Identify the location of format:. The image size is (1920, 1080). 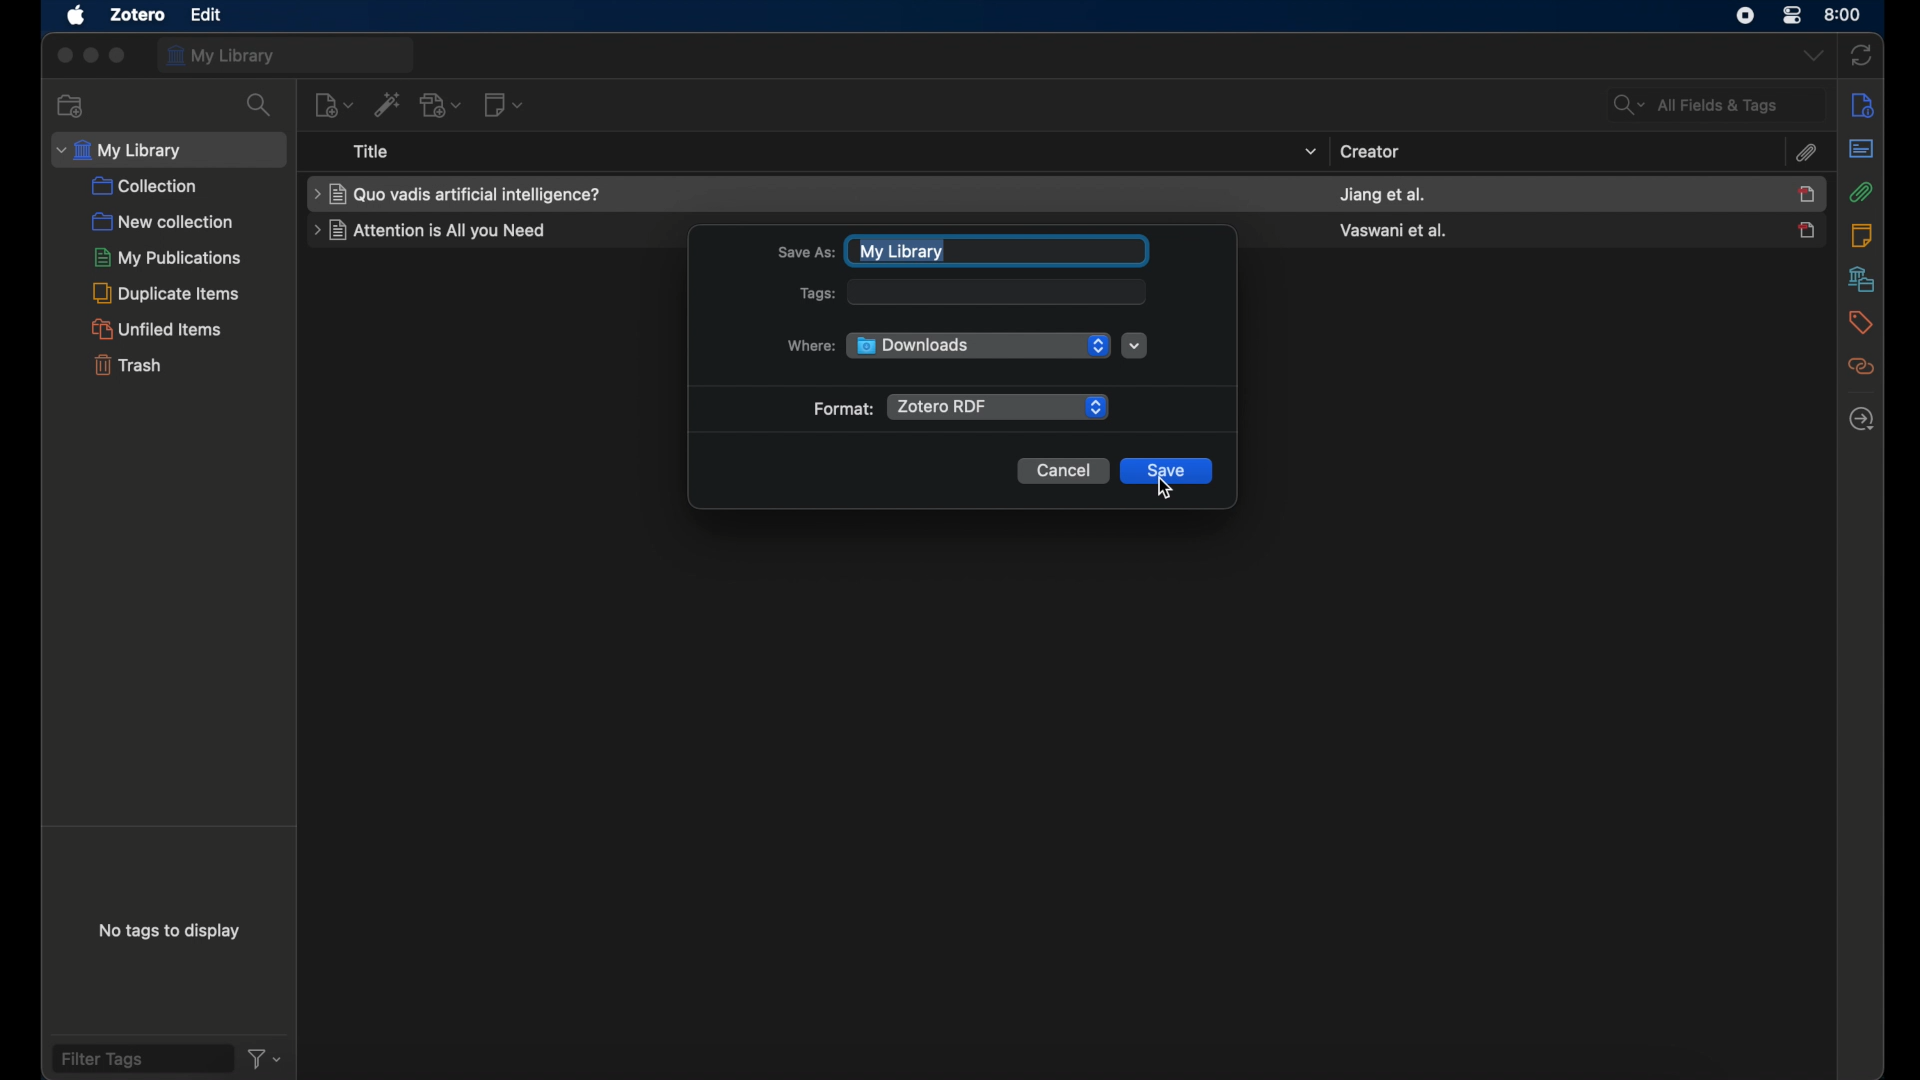
(843, 409).